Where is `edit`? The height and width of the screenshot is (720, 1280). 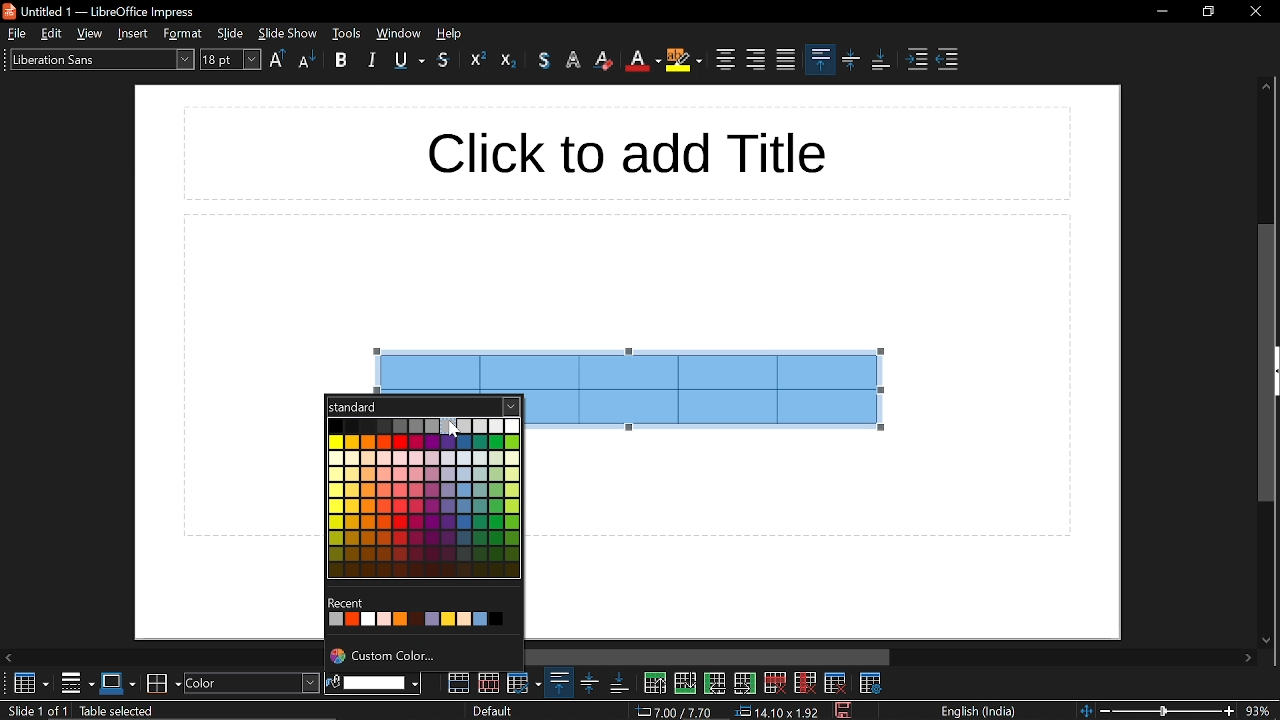 edit is located at coordinates (53, 33).